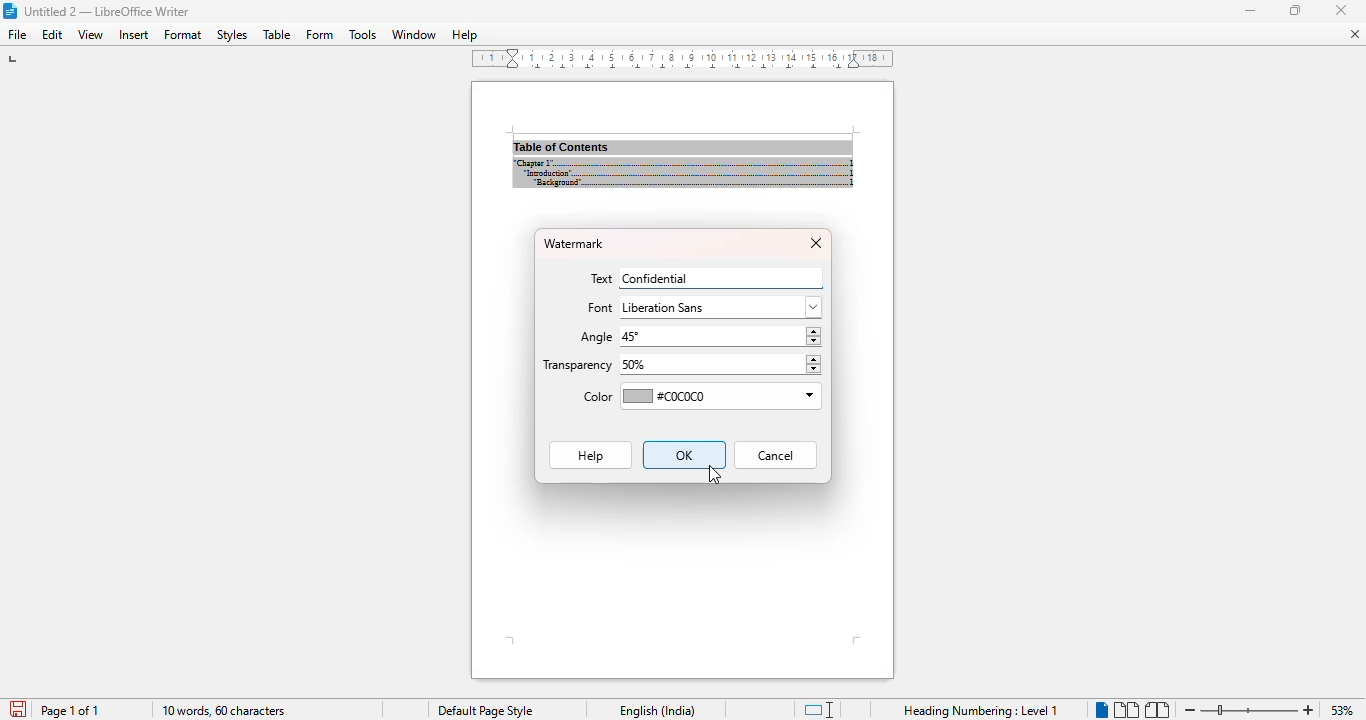 The image size is (1366, 720). I want to click on zoom factor, so click(1341, 710).